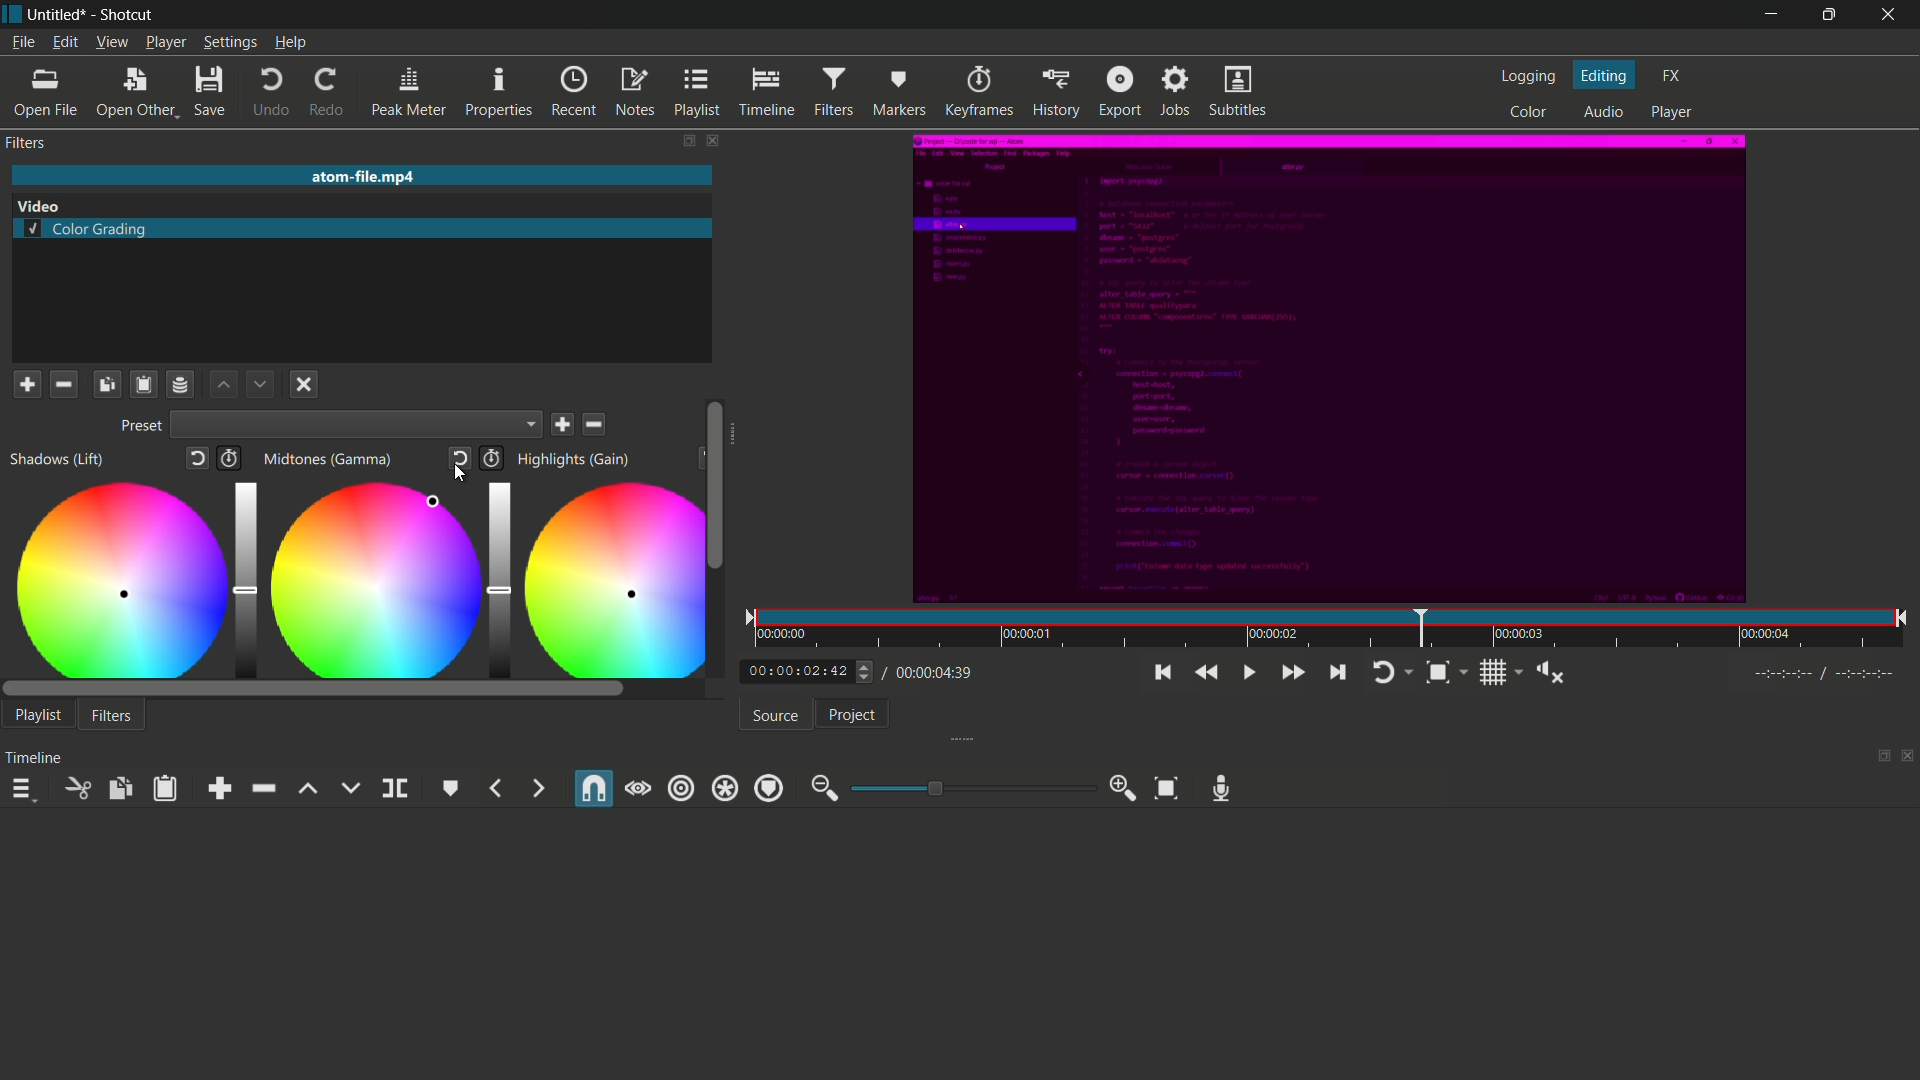 This screenshot has height=1080, width=1920. Describe the element at coordinates (709, 140) in the screenshot. I see `close filter` at that location.